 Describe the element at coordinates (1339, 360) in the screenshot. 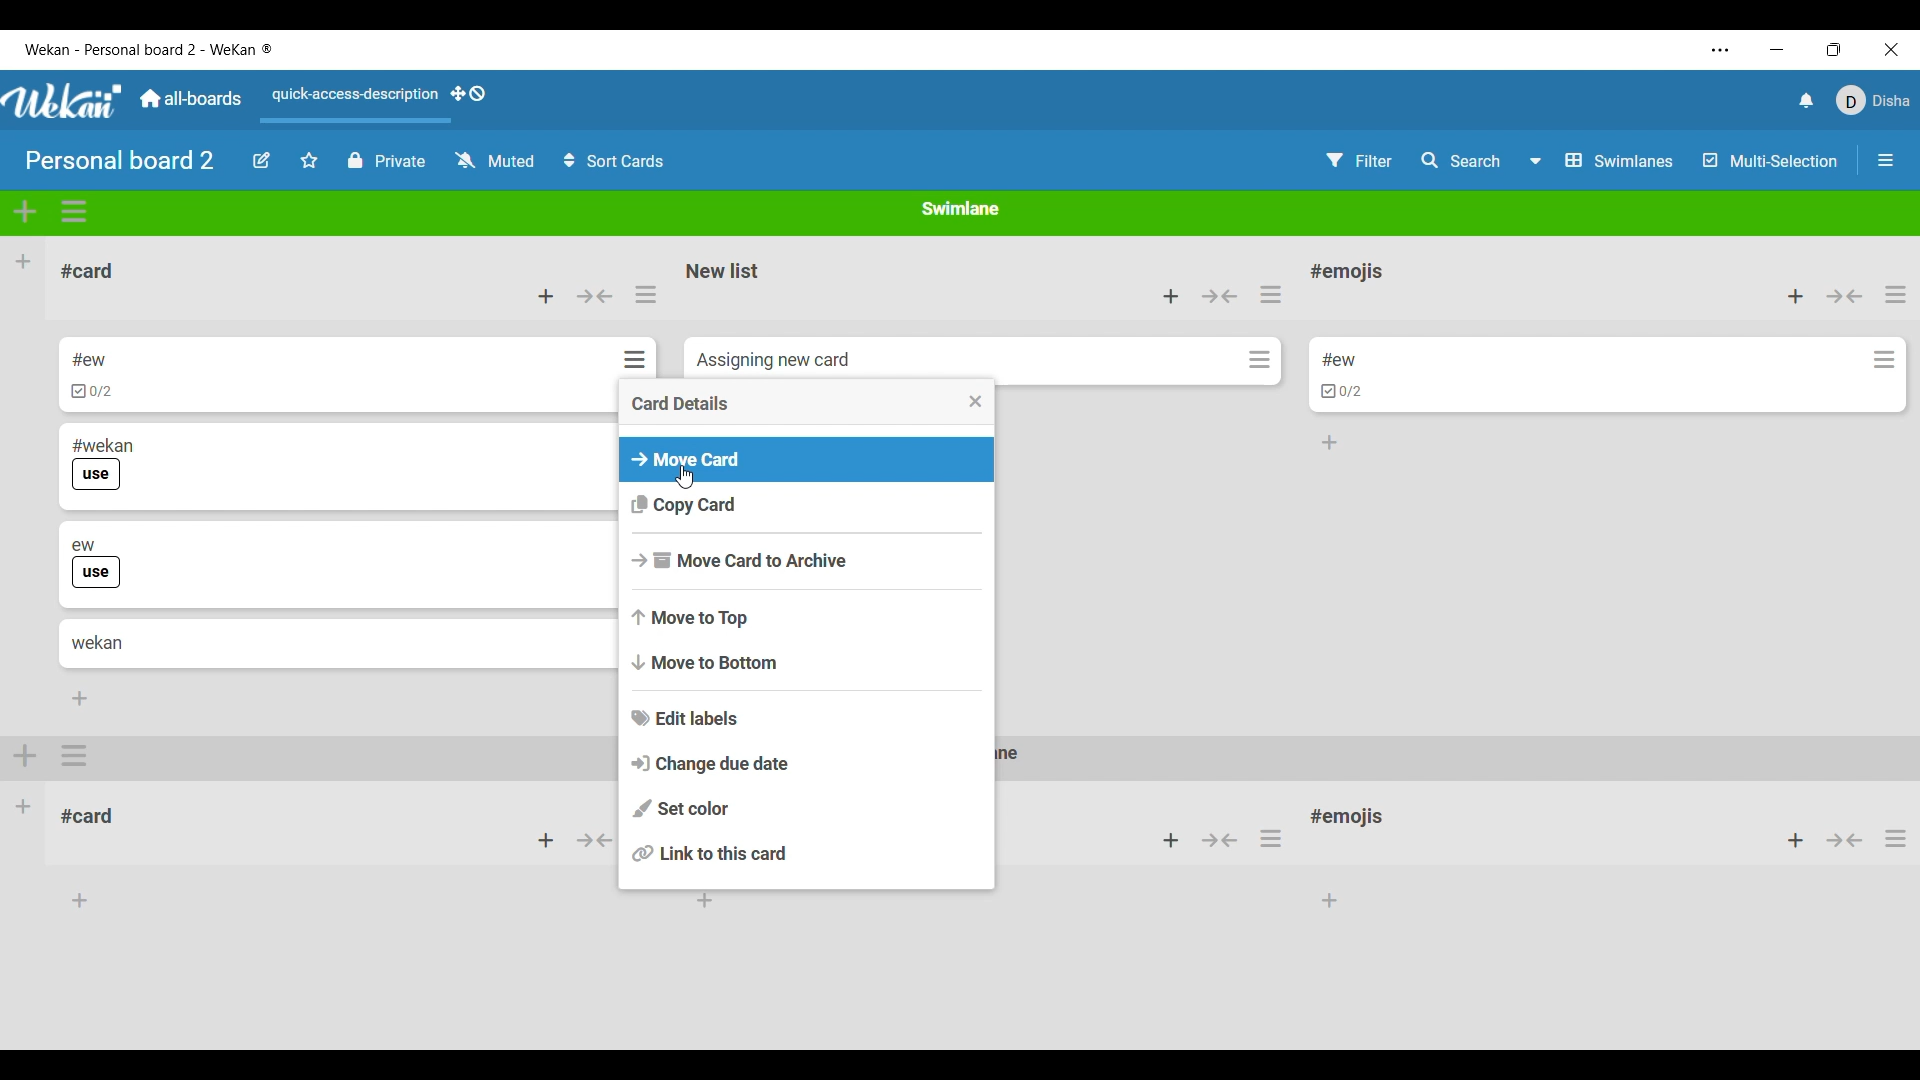

I see `Card name` at that location.